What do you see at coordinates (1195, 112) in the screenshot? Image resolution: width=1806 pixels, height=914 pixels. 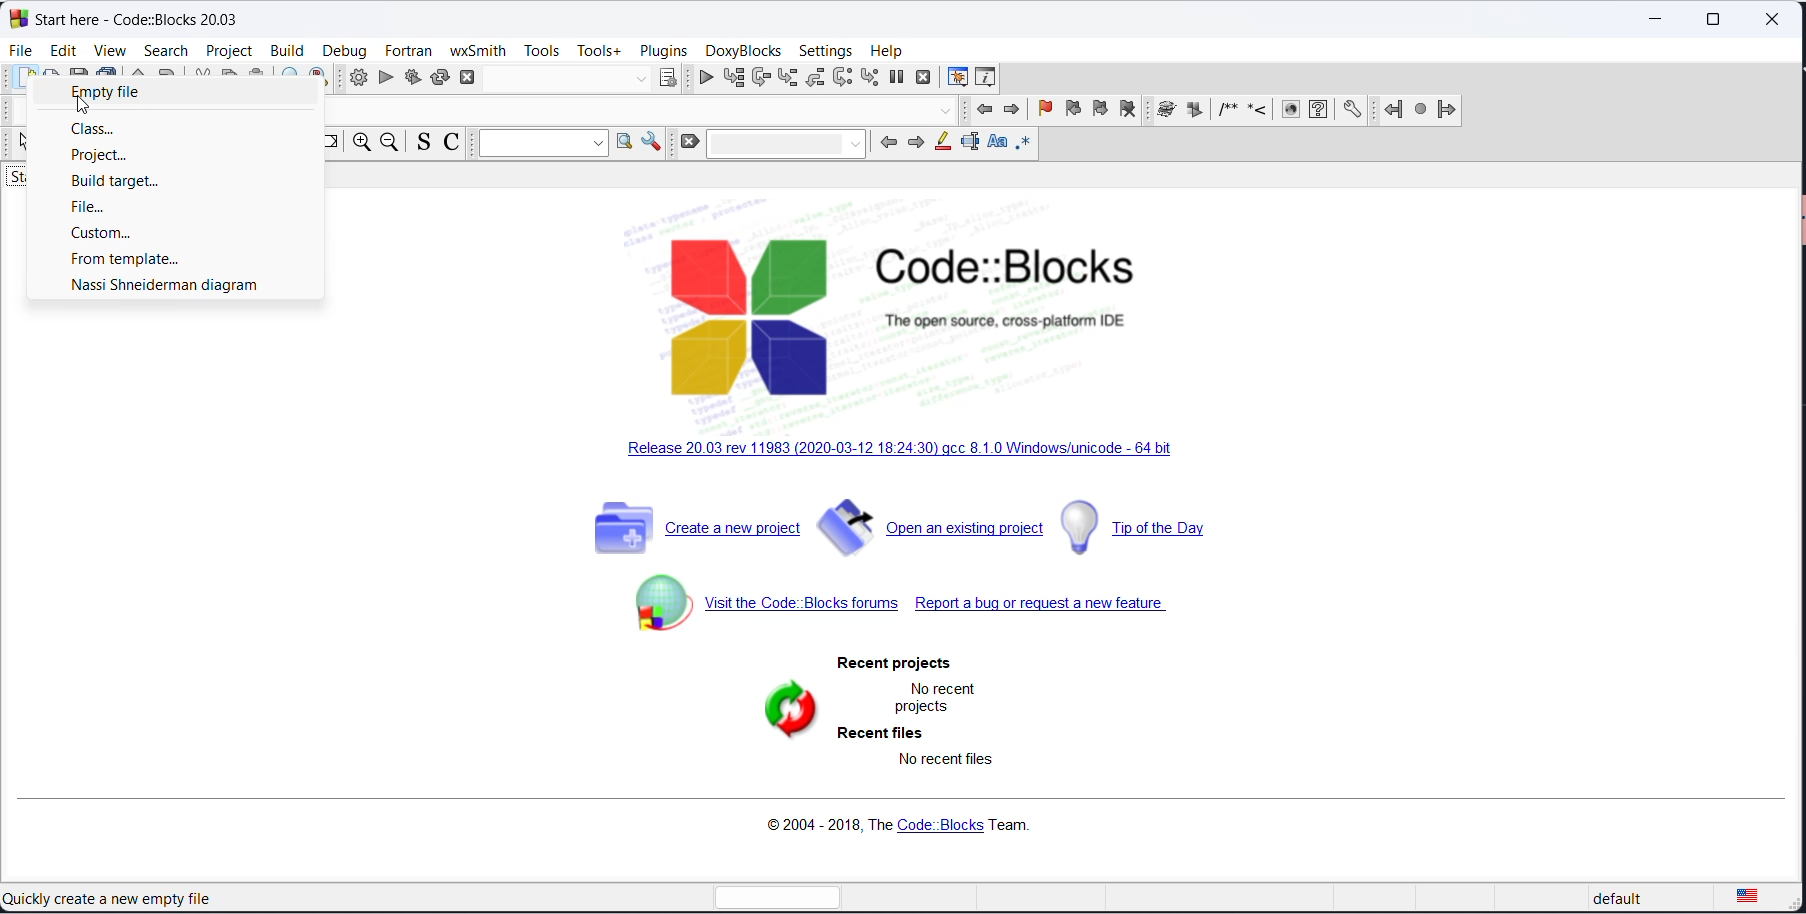 I see `Extract` at bounding box center [1195, 112].